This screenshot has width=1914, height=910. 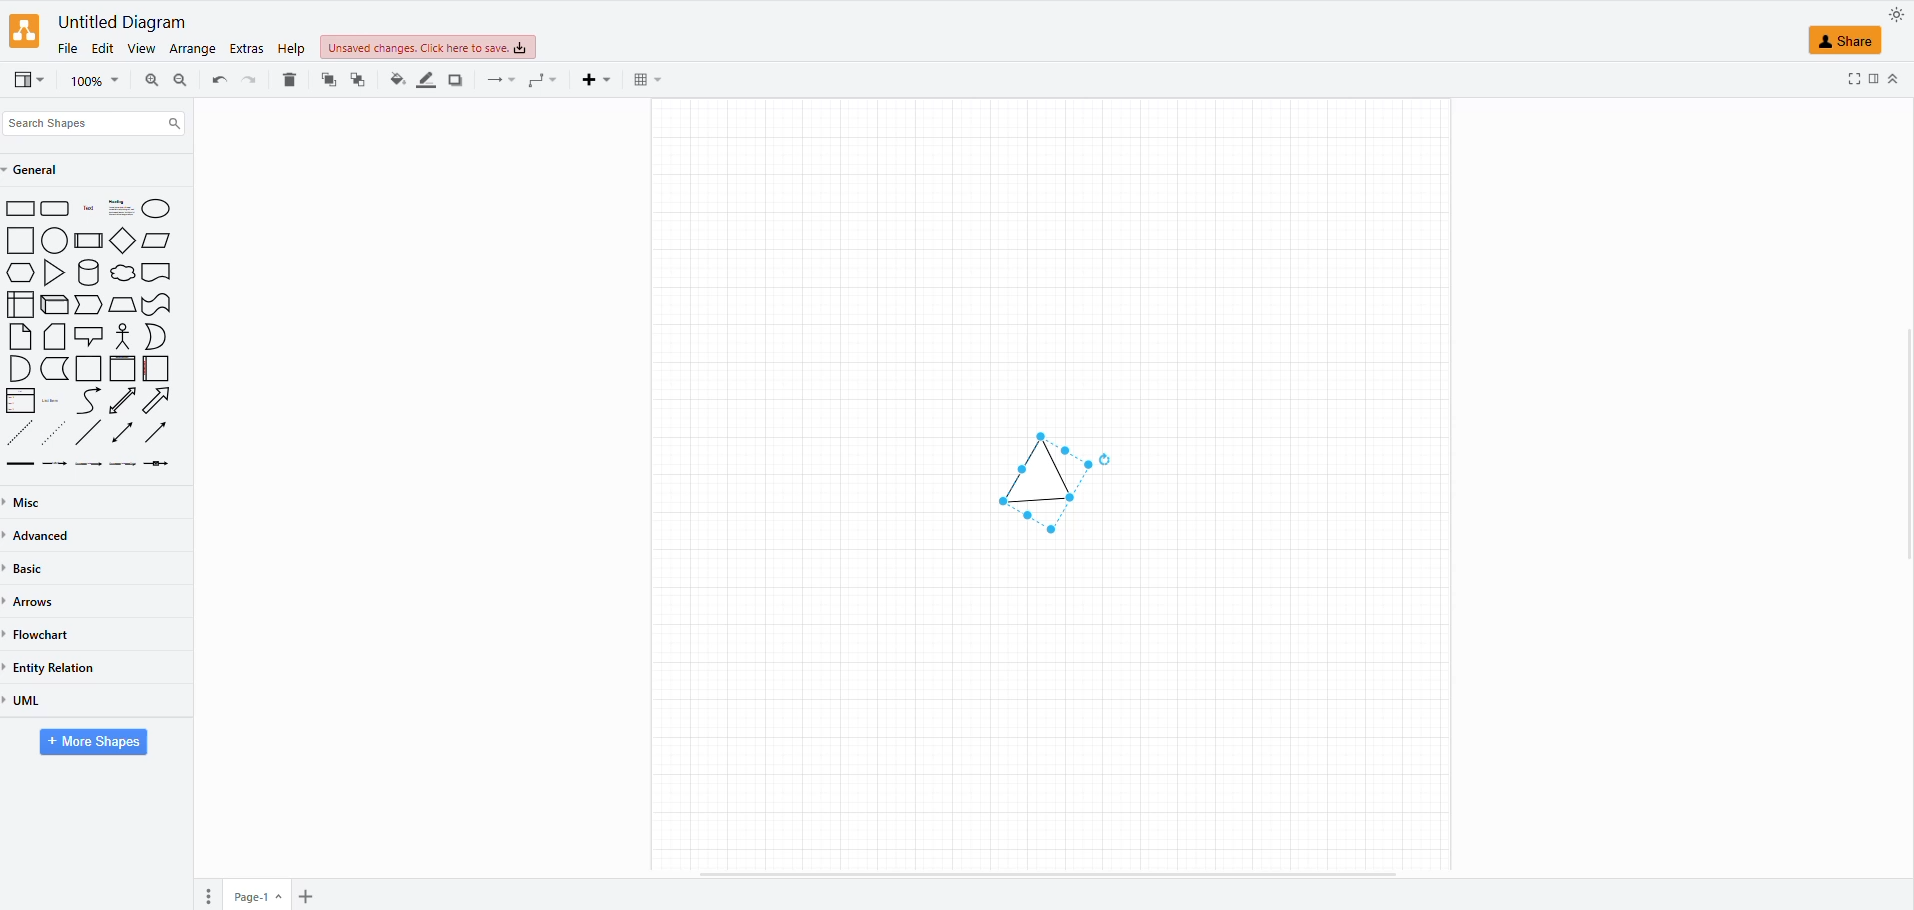 What do you see at coordinates (90, 209) in the screenshot?
I see `Title` at bounding box center [90, 209].